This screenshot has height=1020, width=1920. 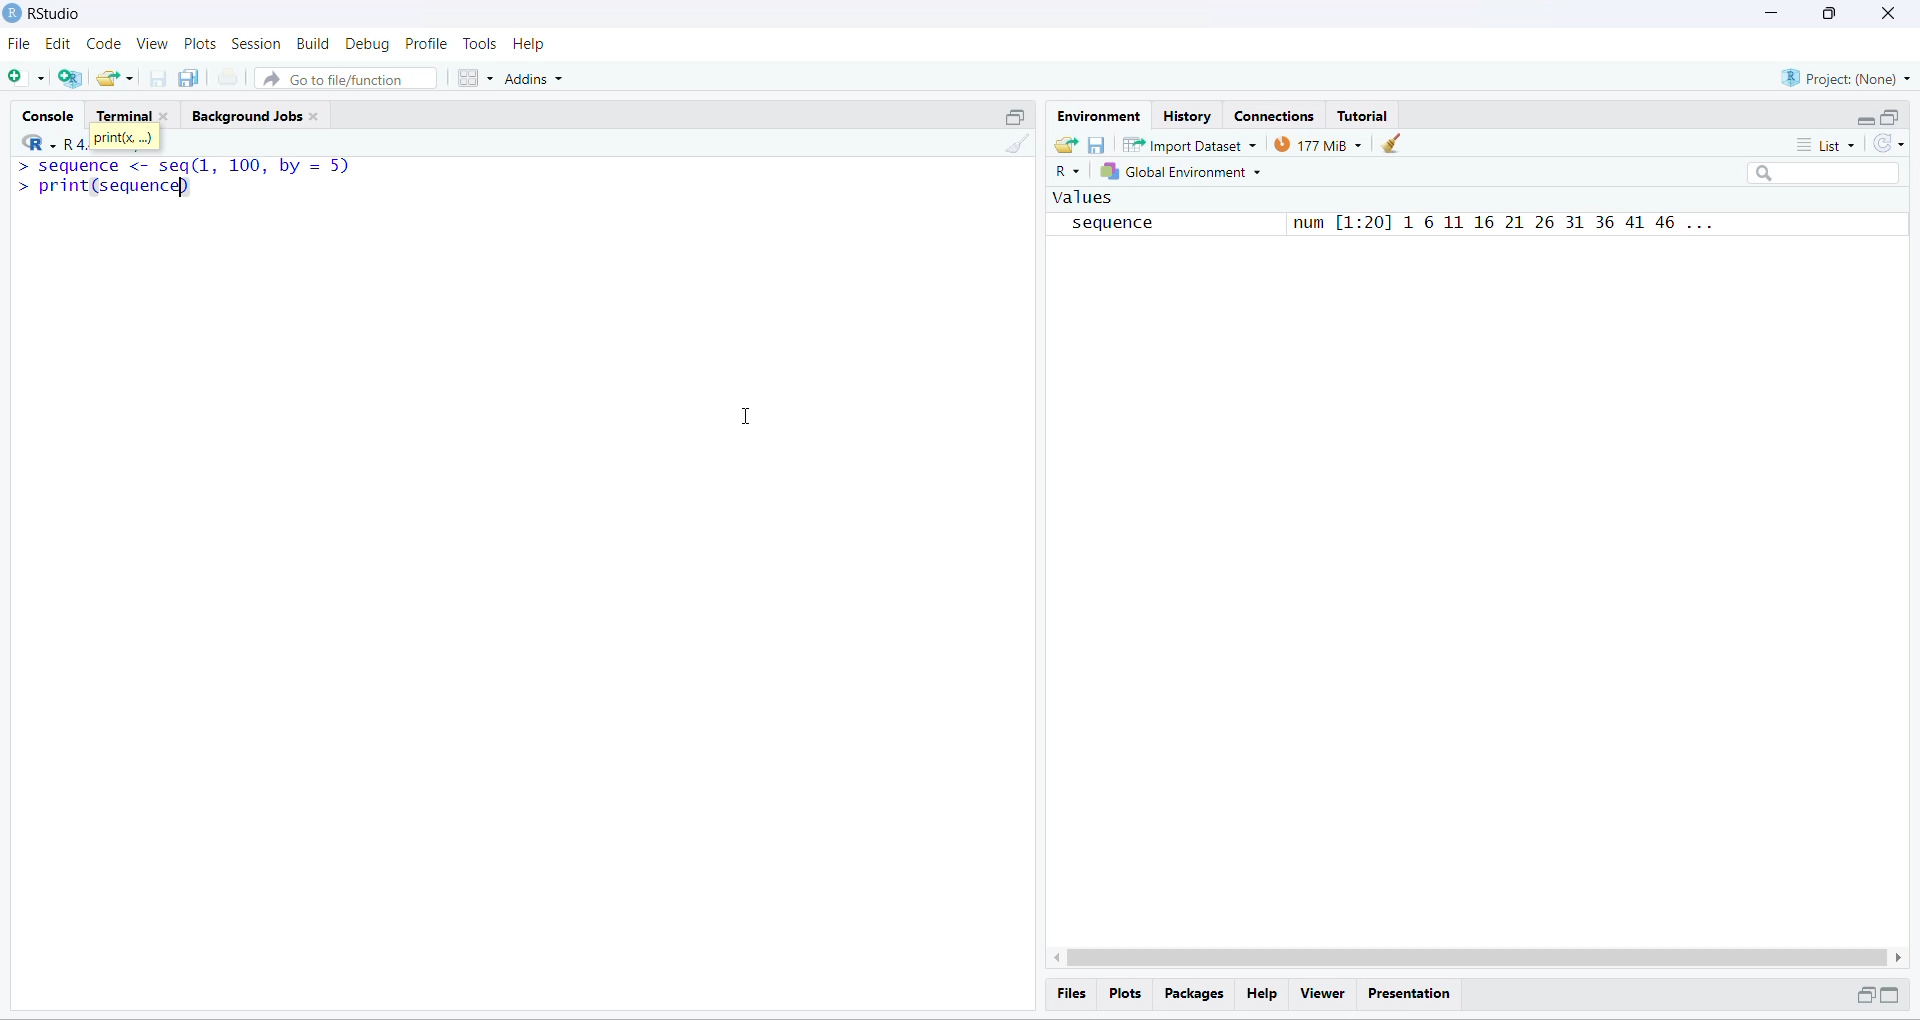 What do you see at coordinates (1773, 12) in the screenshot?
I see `minimise` at bounding box center [1773, 12].